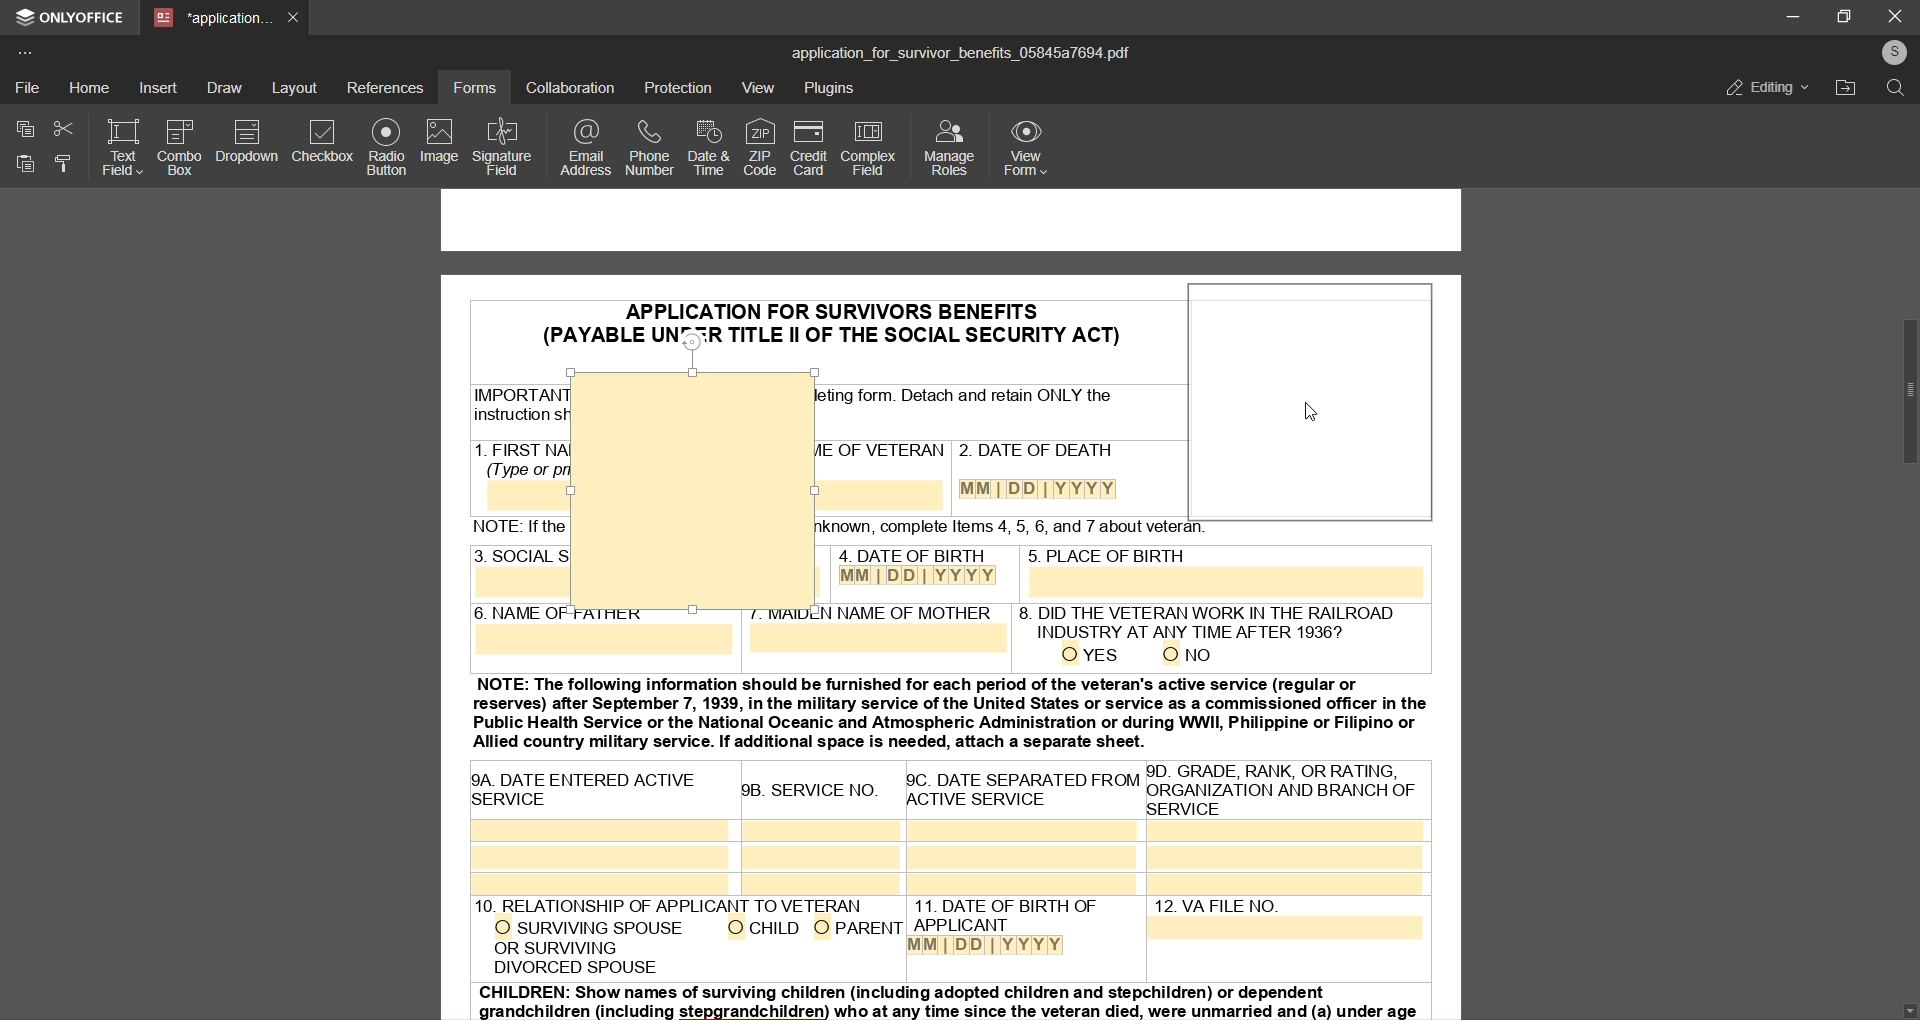  I want to click on view, so click(758, 89).